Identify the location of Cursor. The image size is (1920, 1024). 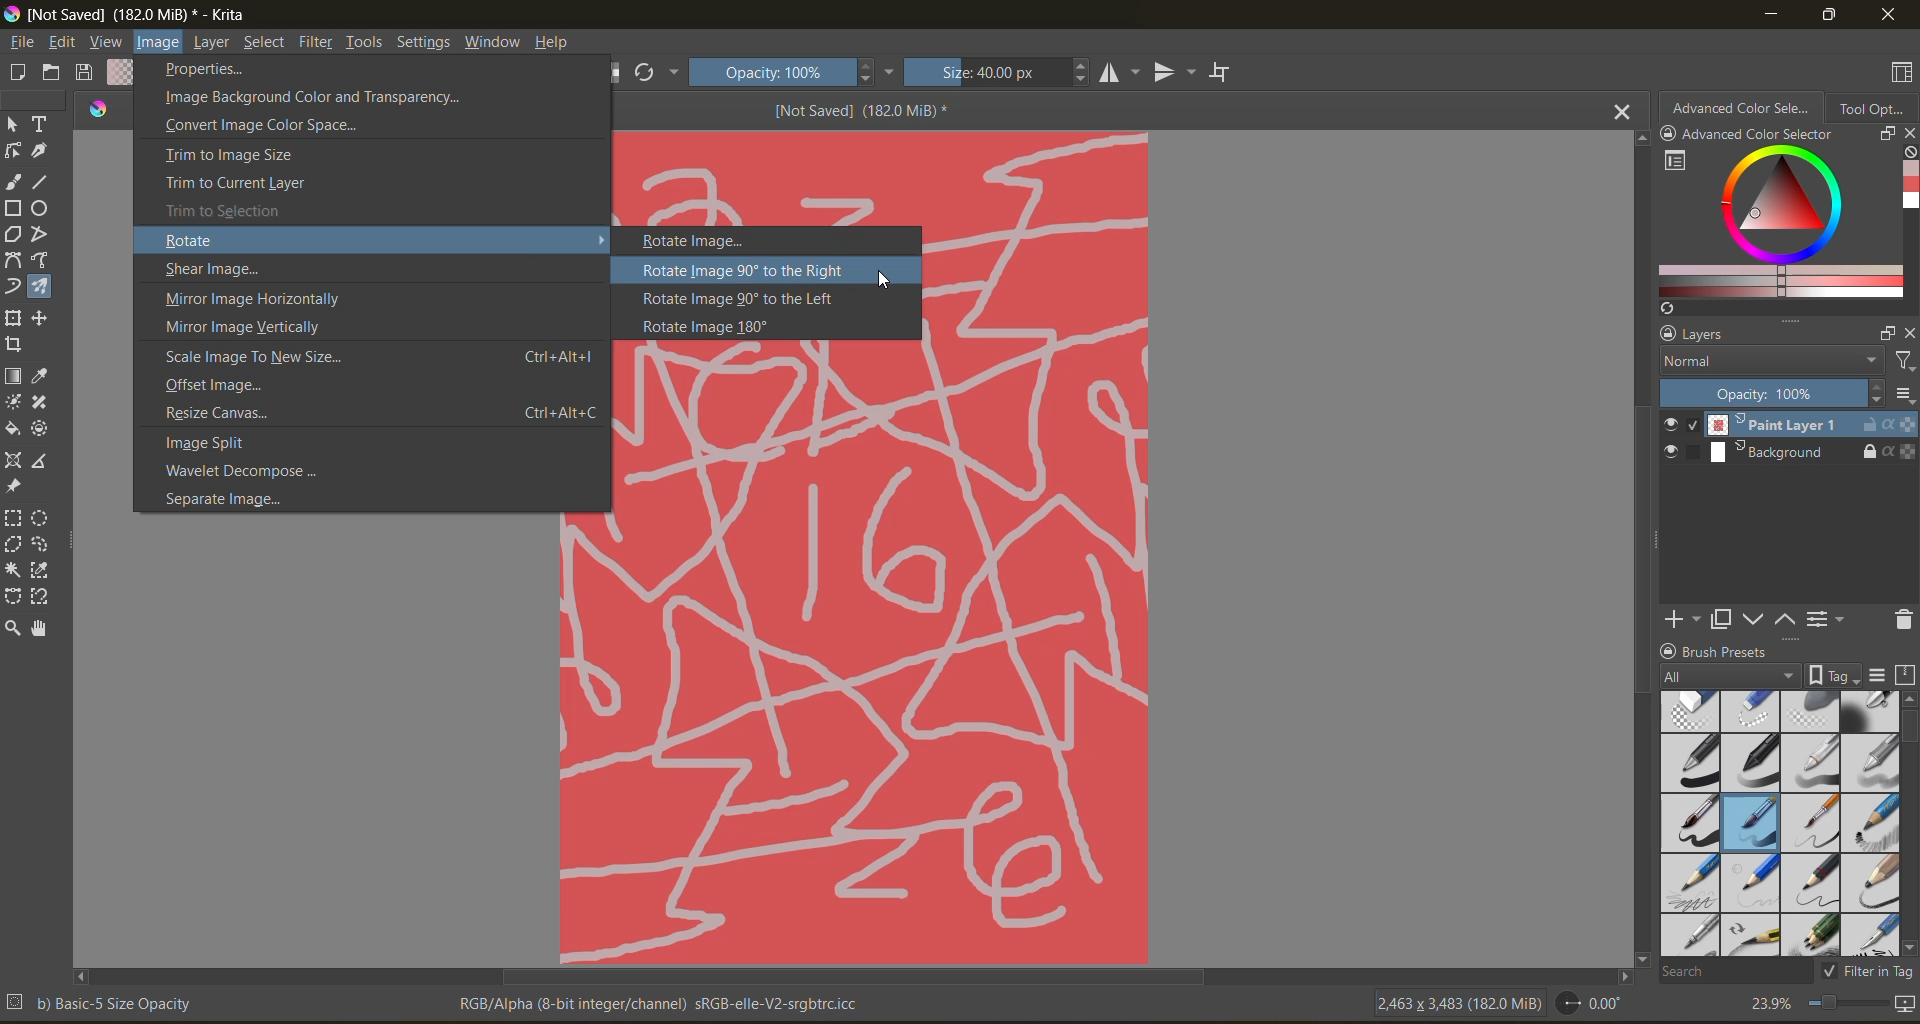
(520, 255).